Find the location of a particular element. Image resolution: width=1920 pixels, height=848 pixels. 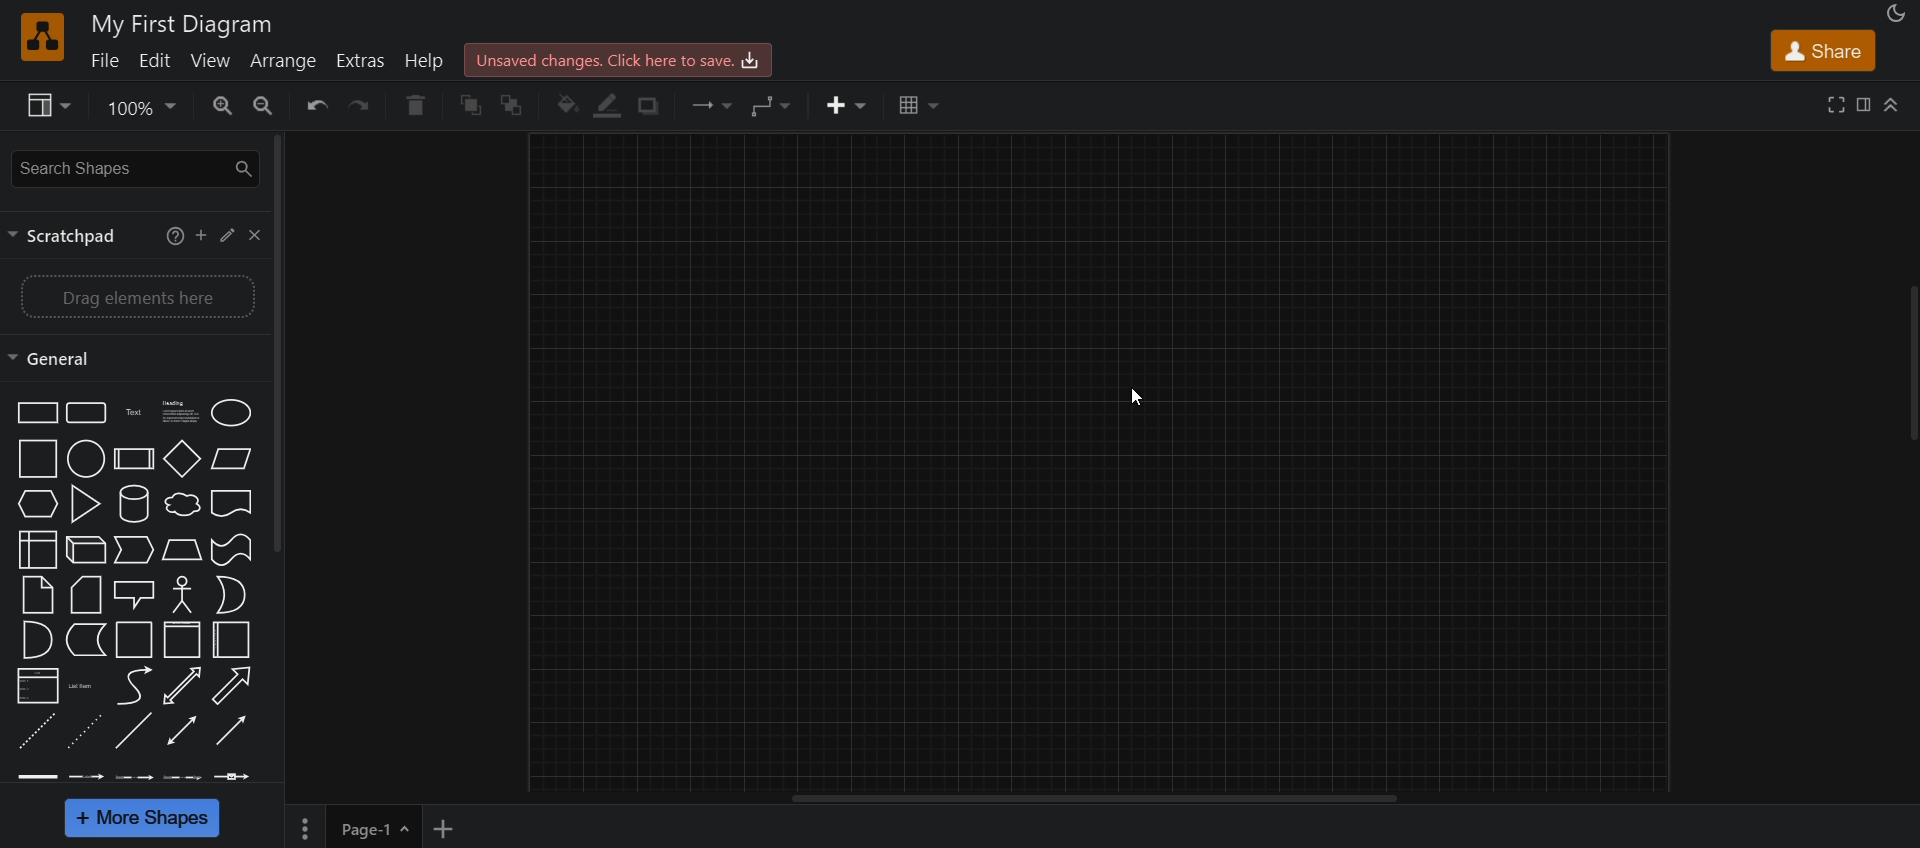

logo is located at coordinates (43, 37).